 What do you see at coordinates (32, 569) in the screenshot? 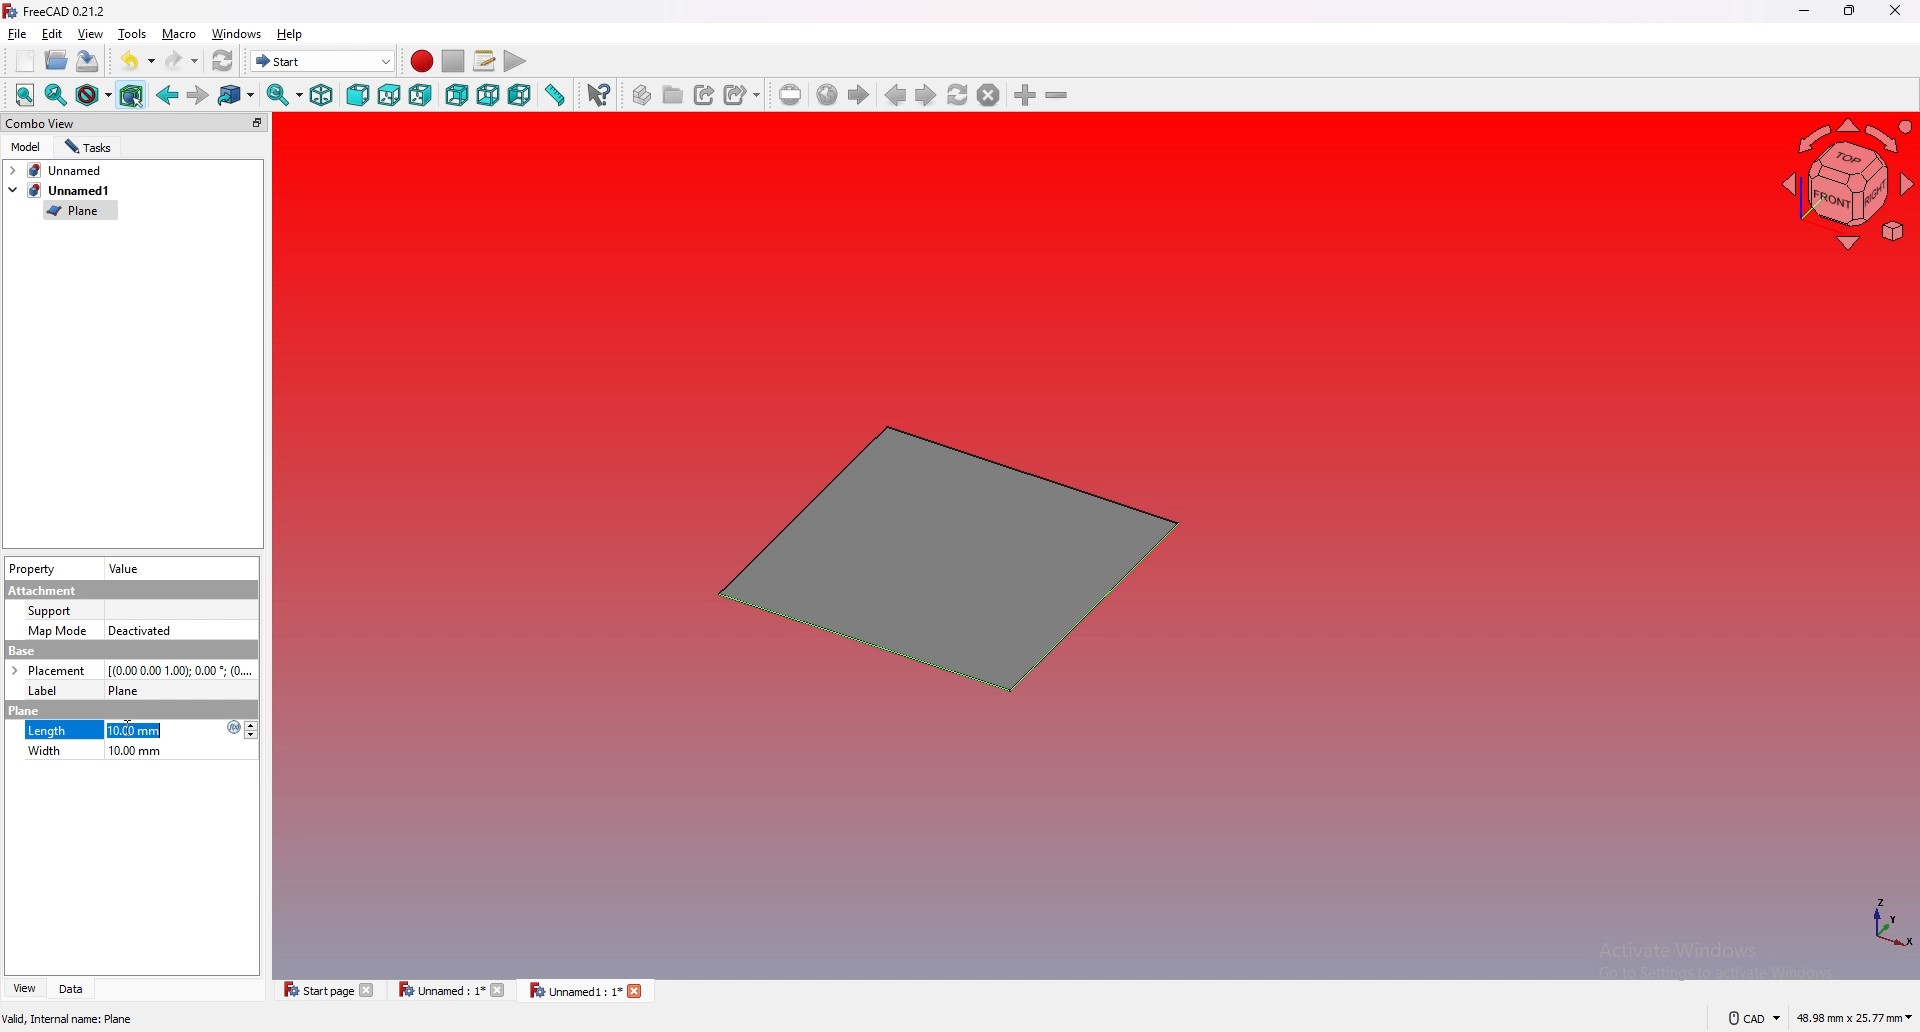
I see `property` at bounding box center [32, 569].